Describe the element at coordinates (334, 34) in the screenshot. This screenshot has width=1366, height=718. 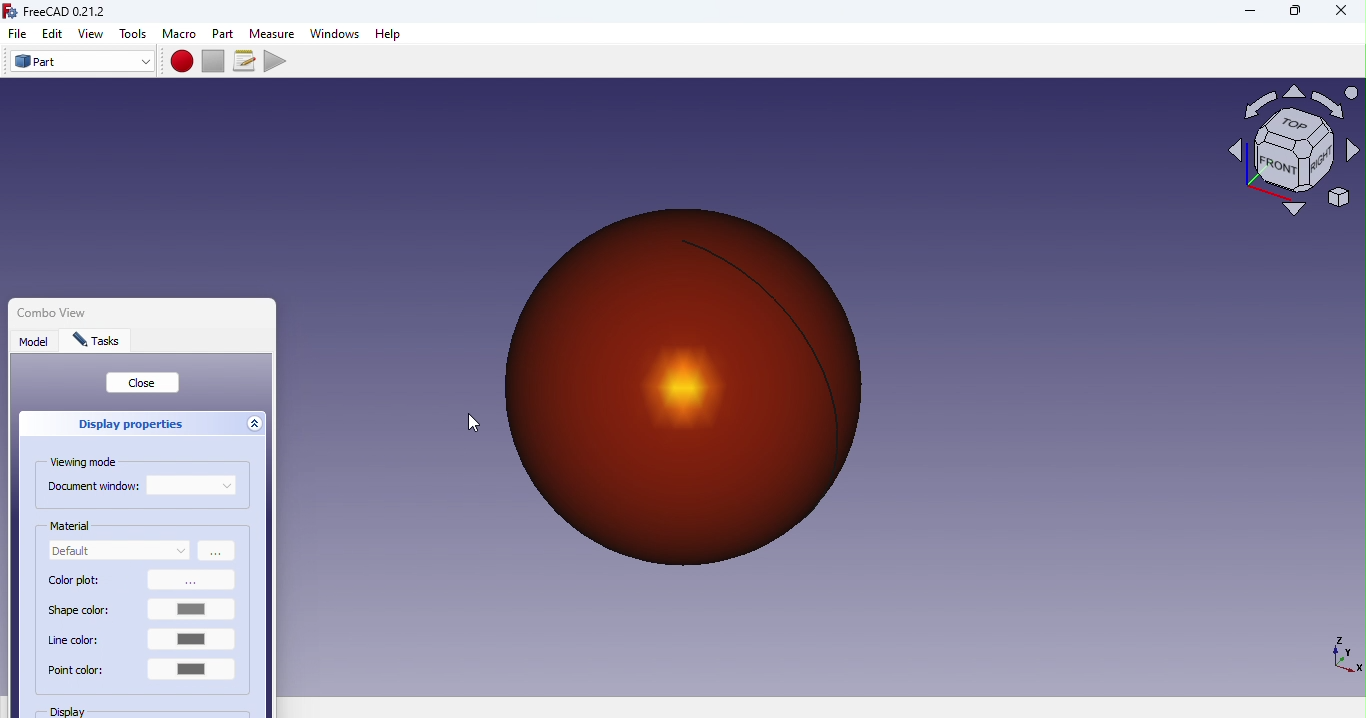
I see `Windows` at that location.